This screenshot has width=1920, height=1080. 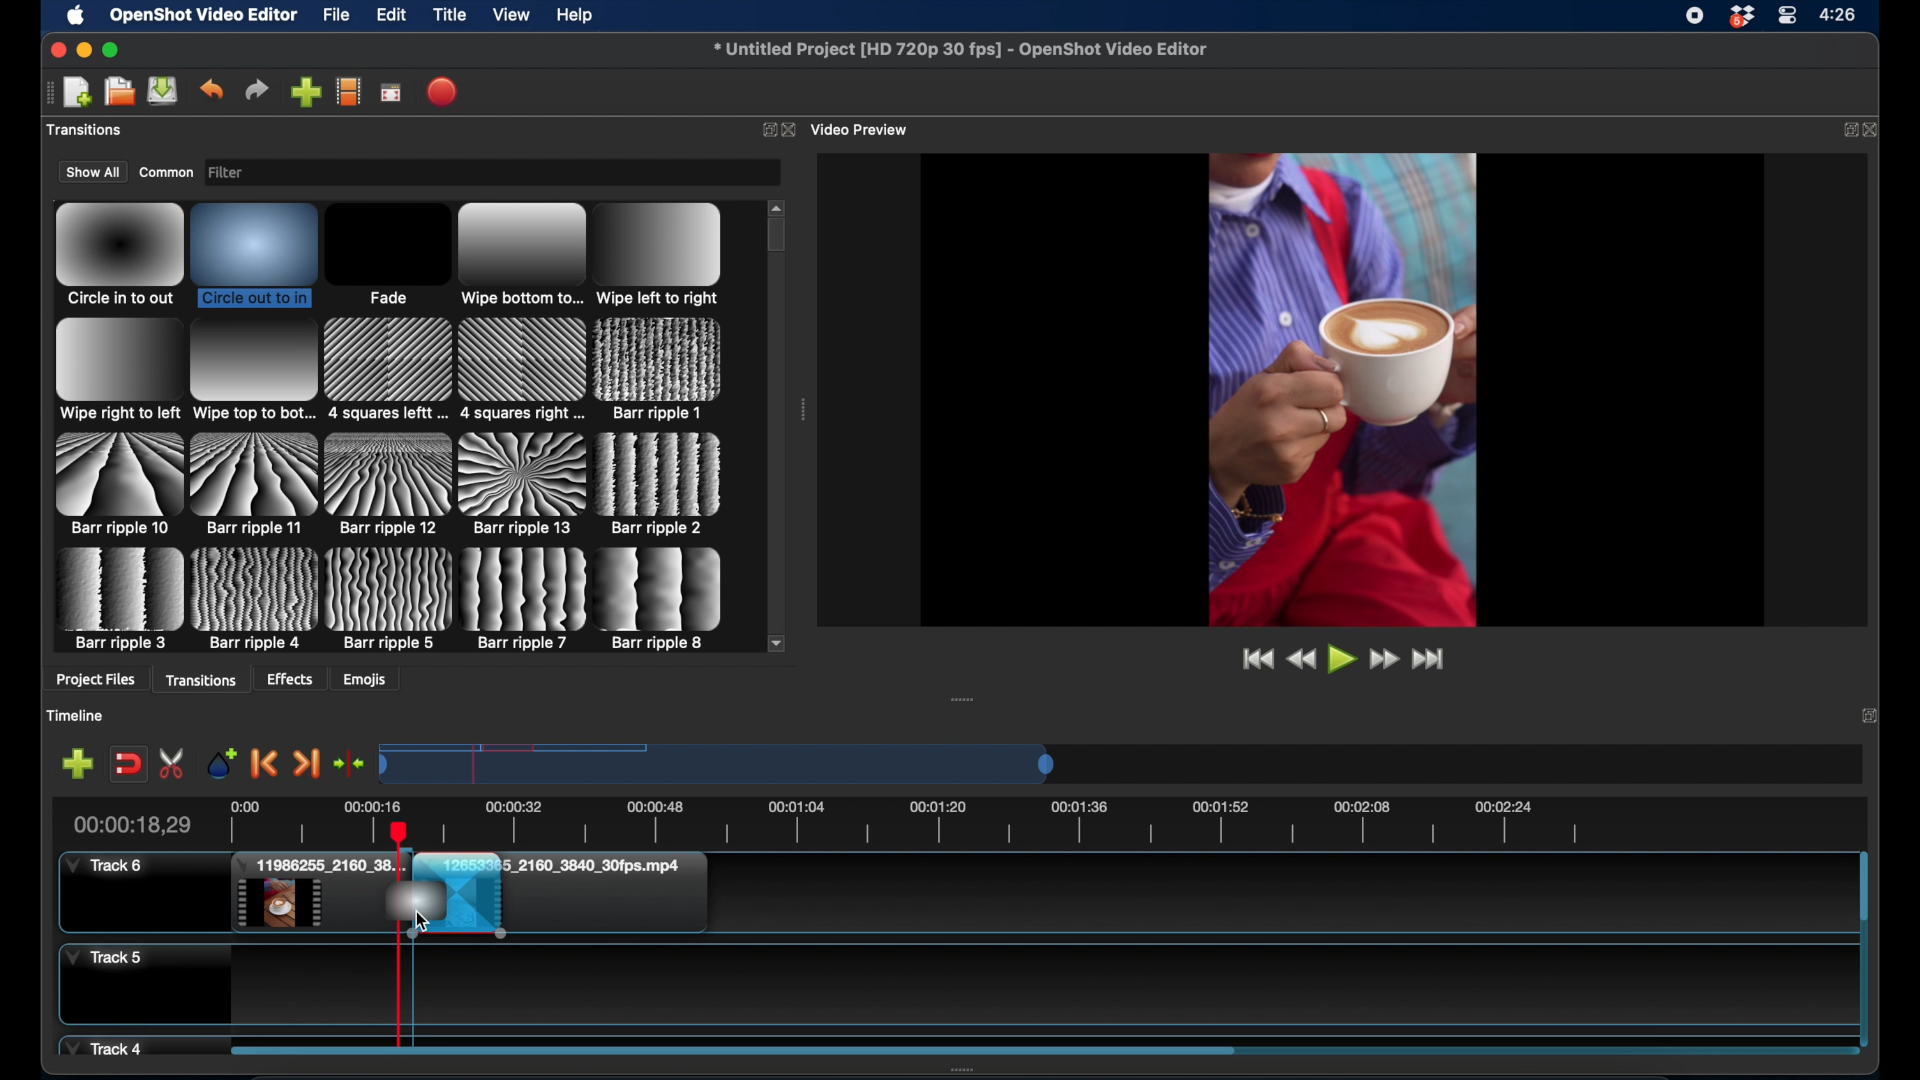 I want to click on transition, so click(x=256, y=599).